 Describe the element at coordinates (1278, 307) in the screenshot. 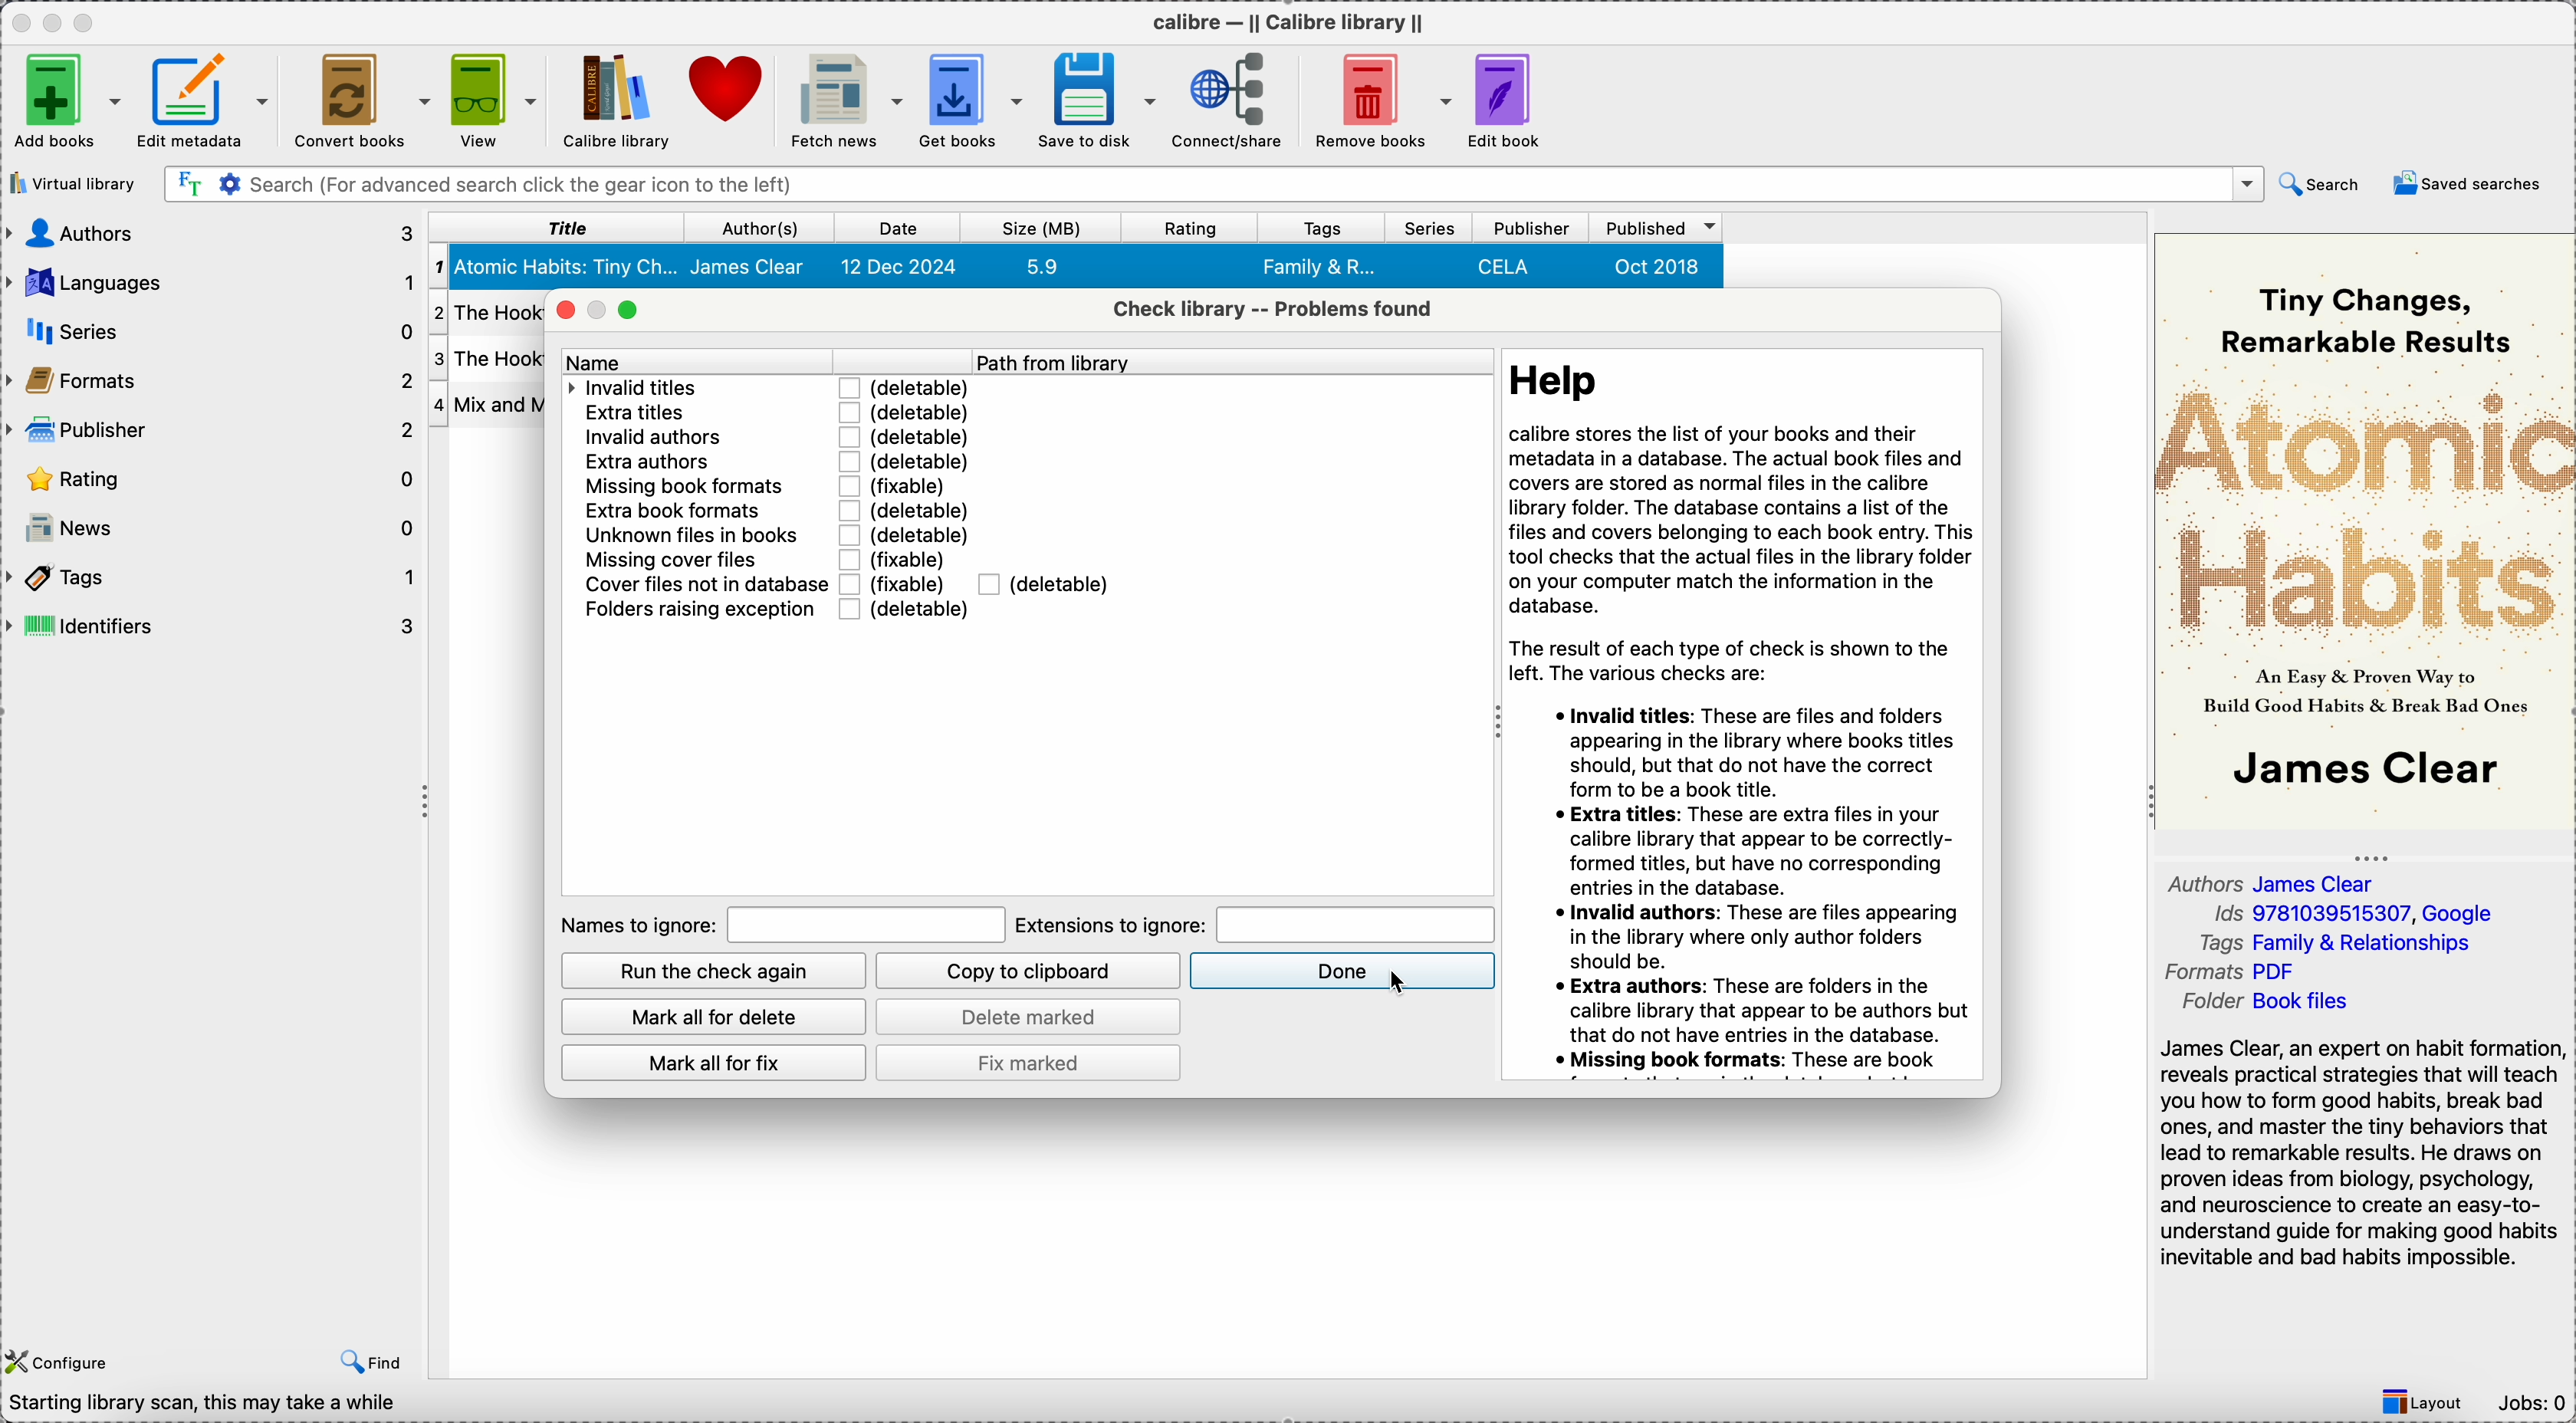

I see `check library - problems found` at that location.